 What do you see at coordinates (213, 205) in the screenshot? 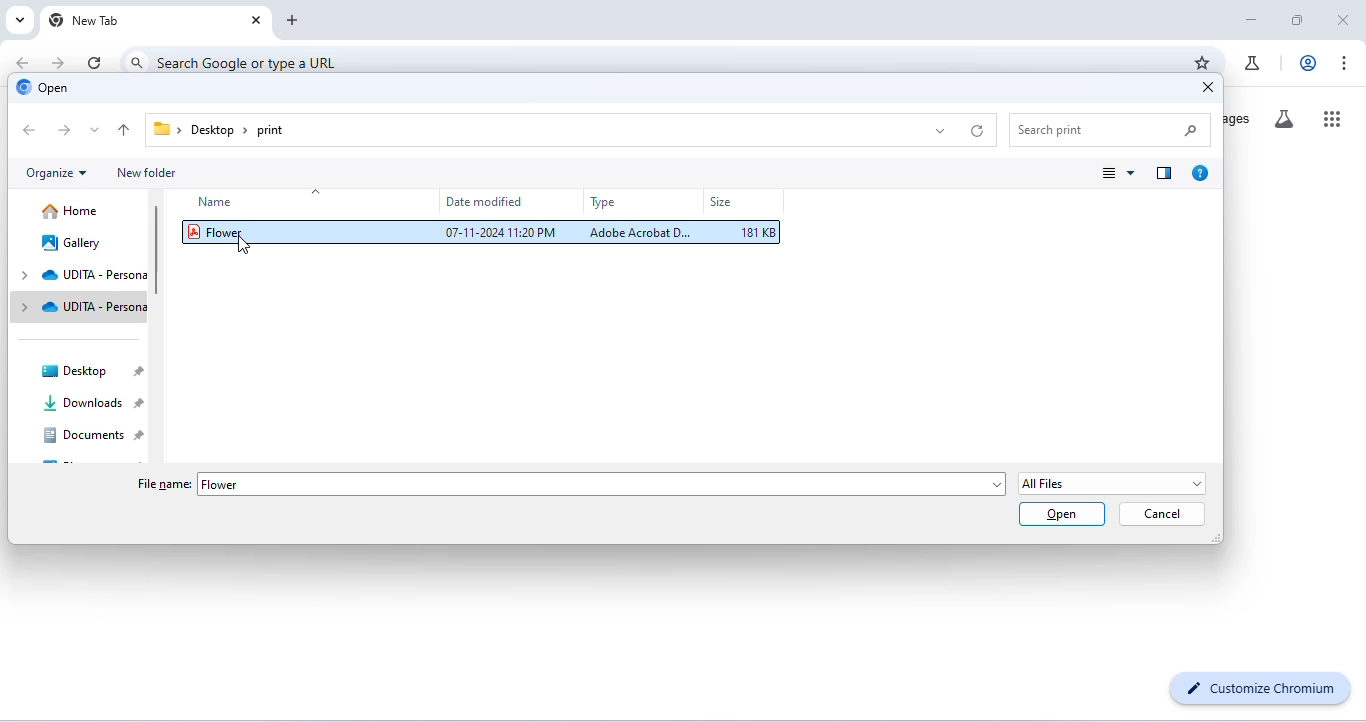
I see `name` at bounding box center [213, 205].